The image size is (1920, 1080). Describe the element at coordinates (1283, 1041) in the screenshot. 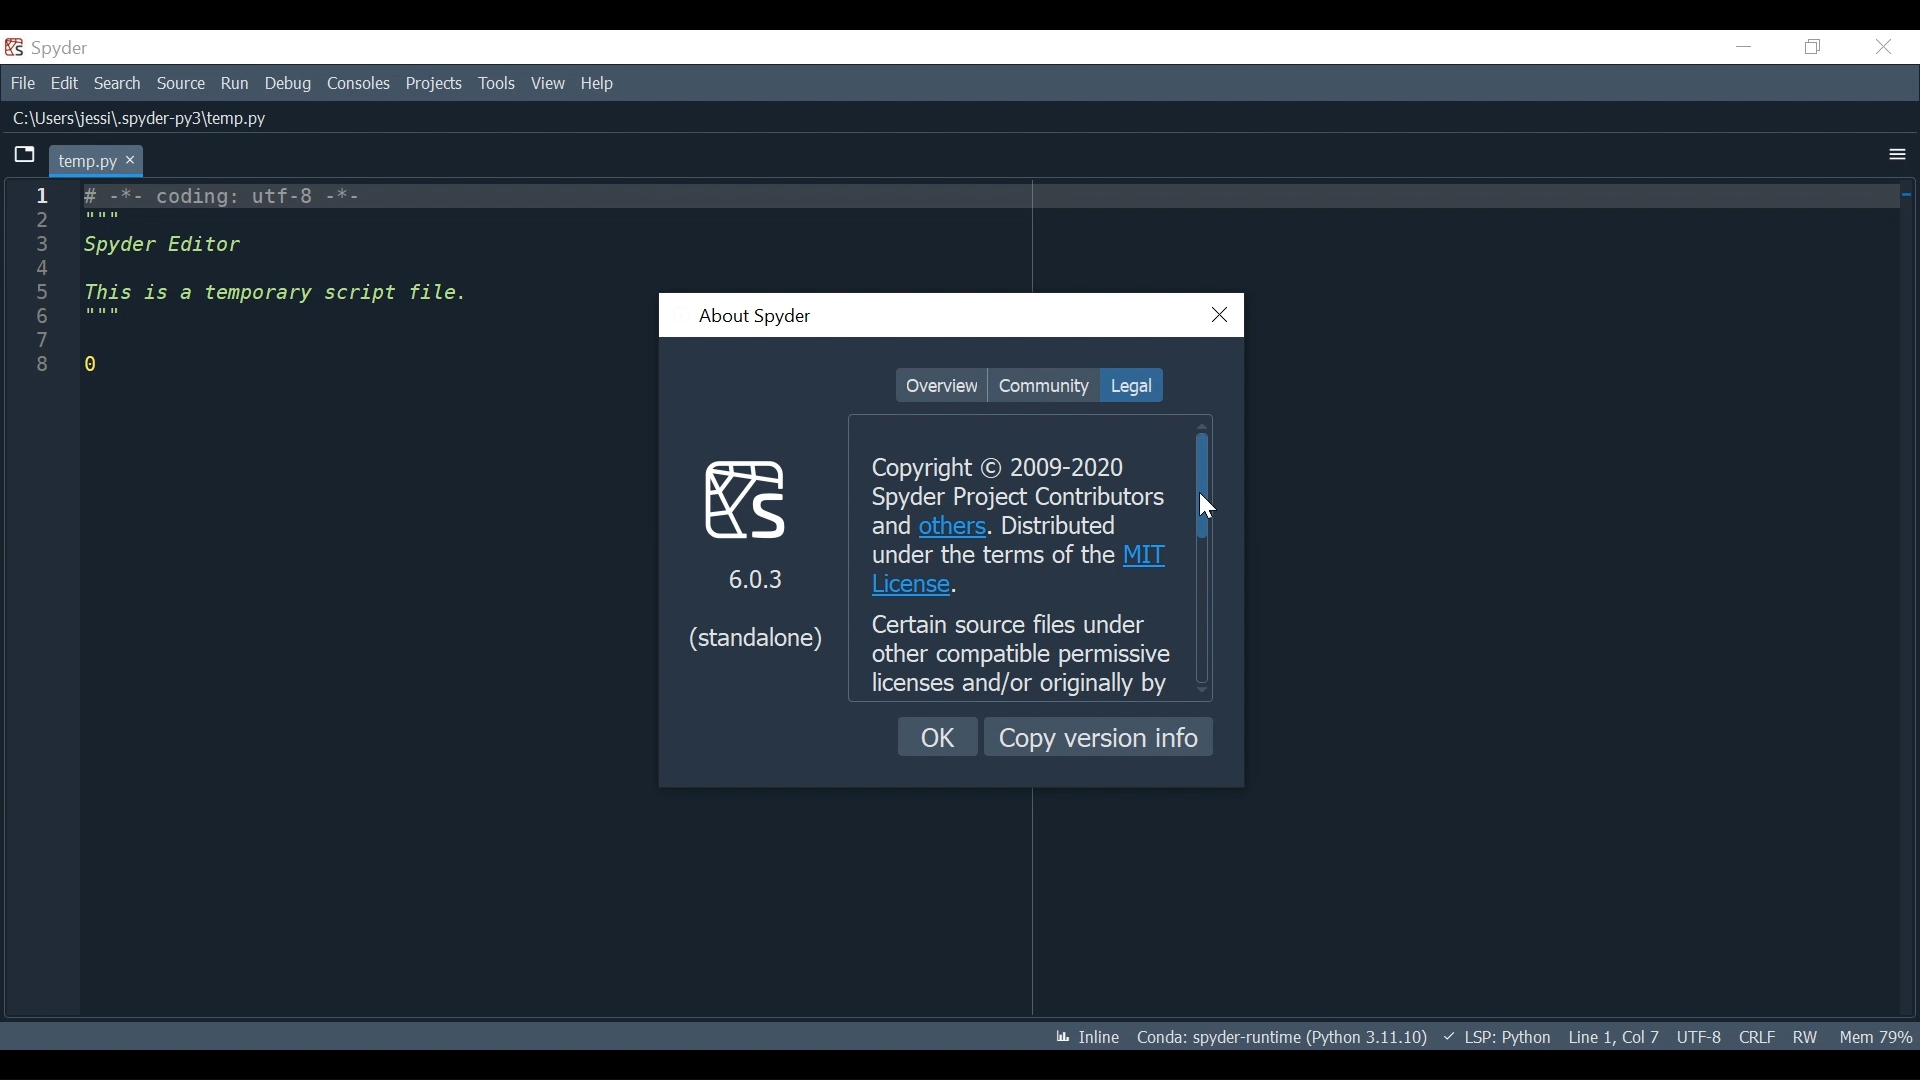

I see `Conda: spyder-runtime (Python 3.11.10)` at that location.